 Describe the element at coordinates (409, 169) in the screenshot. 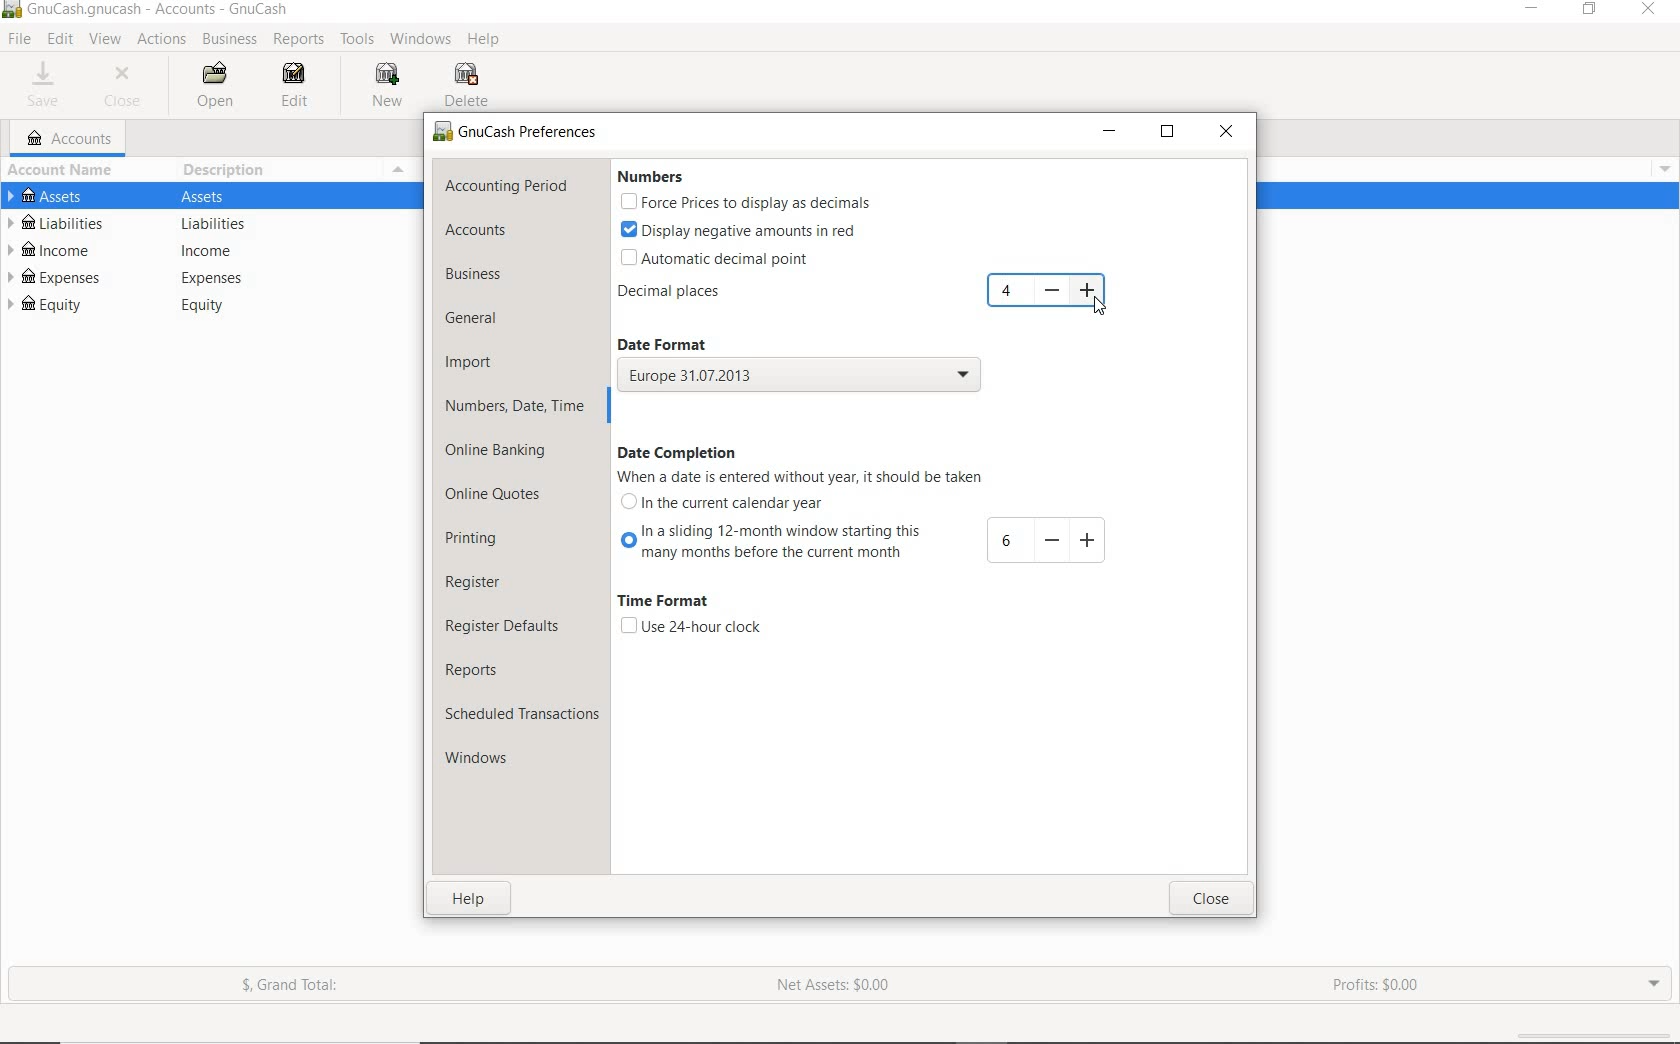

I see `TOTAL` at that location.